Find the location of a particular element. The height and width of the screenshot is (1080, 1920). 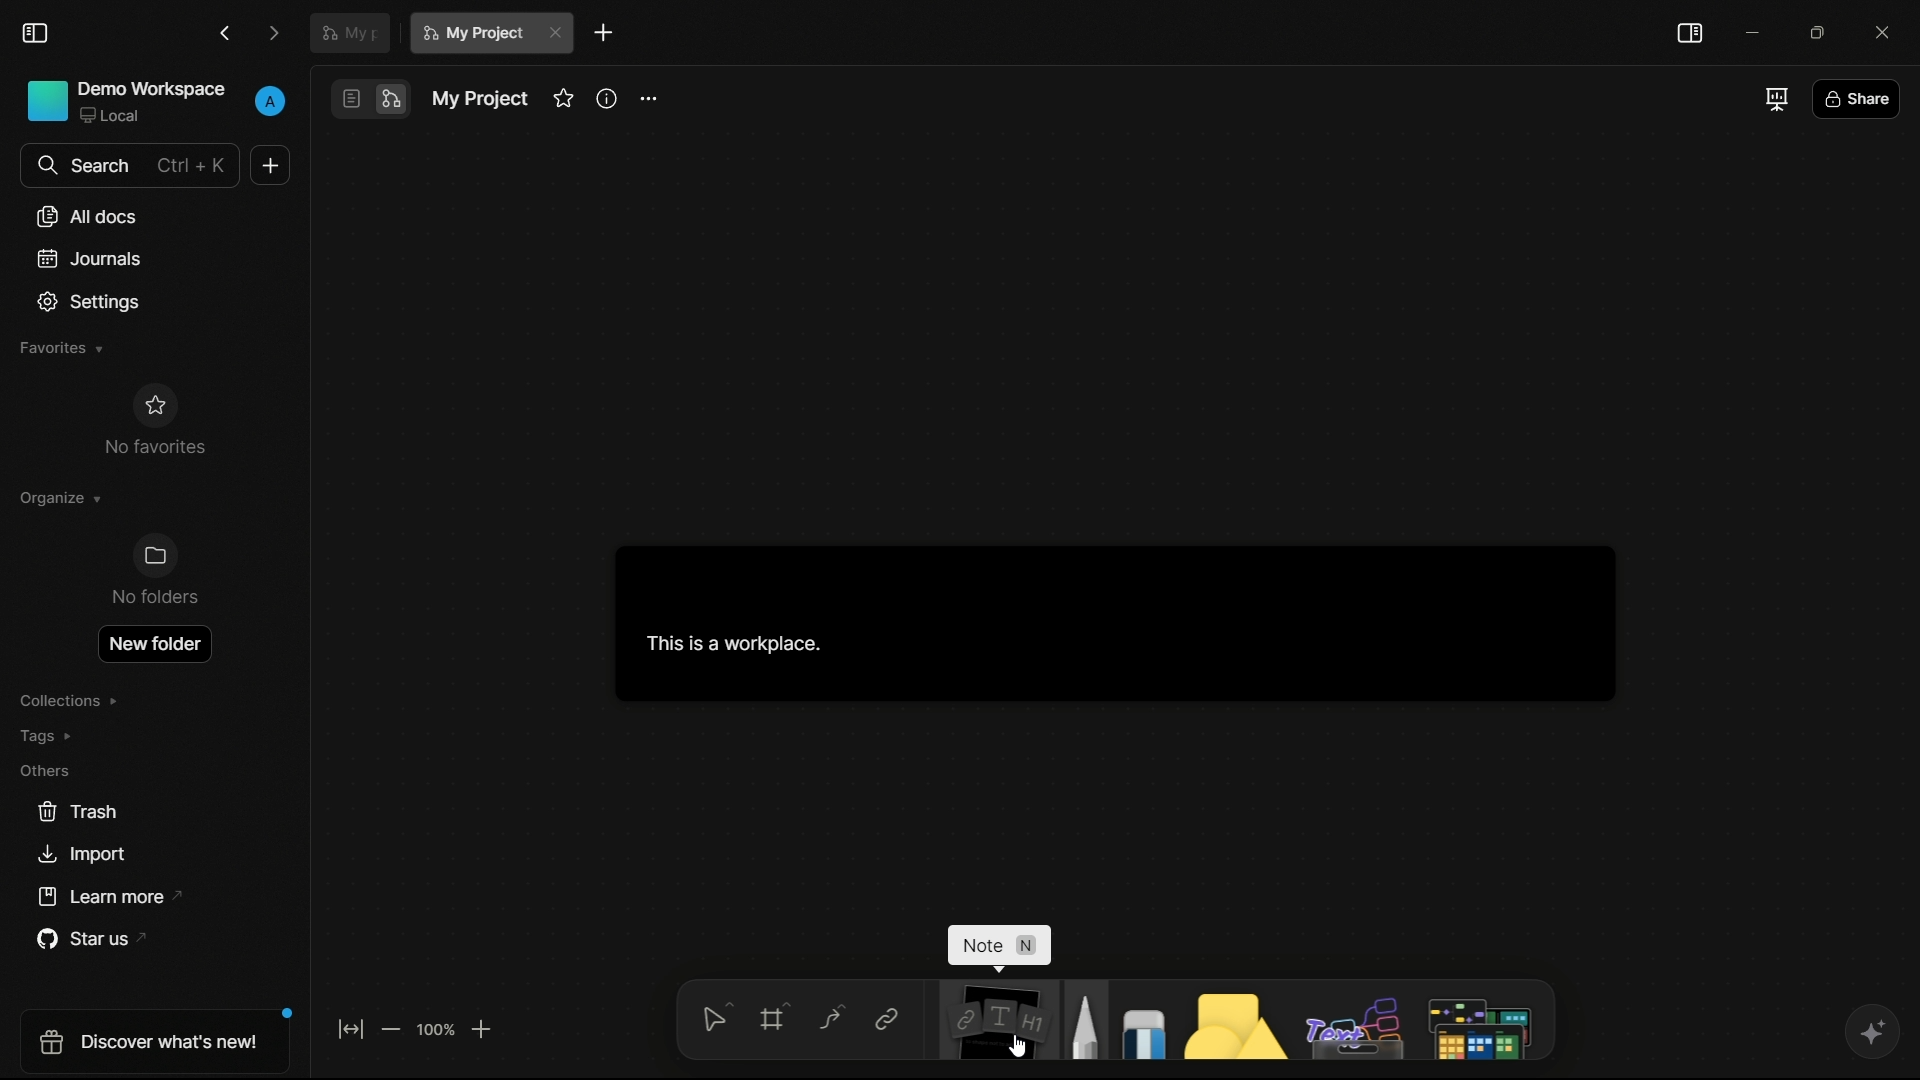

favorites is located at coordinates (61, 350).